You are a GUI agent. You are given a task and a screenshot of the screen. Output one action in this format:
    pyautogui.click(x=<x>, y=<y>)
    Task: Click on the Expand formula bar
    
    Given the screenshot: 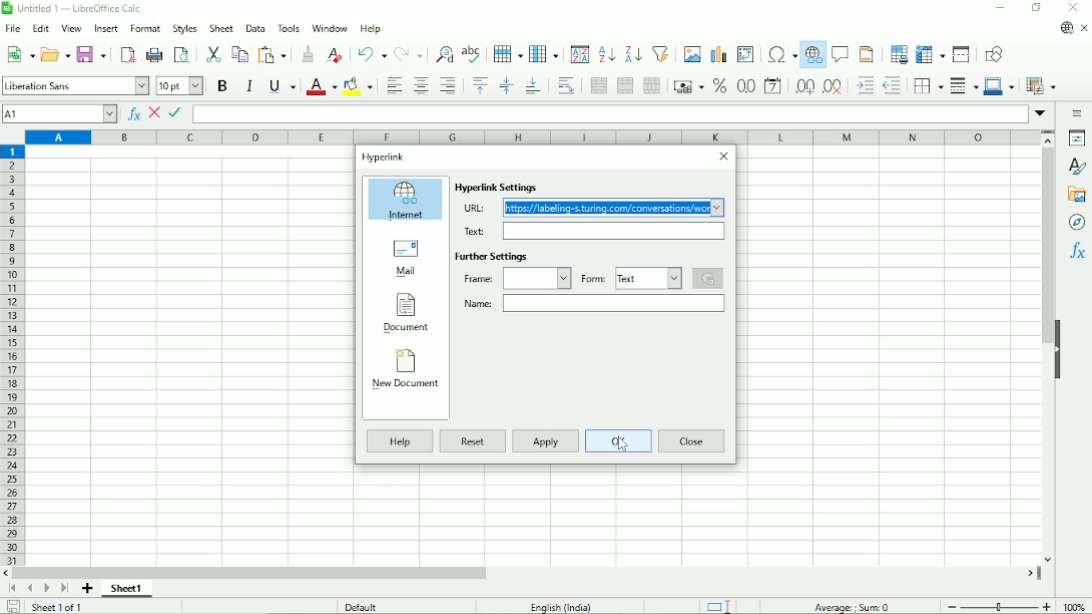 What is the action you would take?
    pyautogui.click(x=1042, y=113)
    